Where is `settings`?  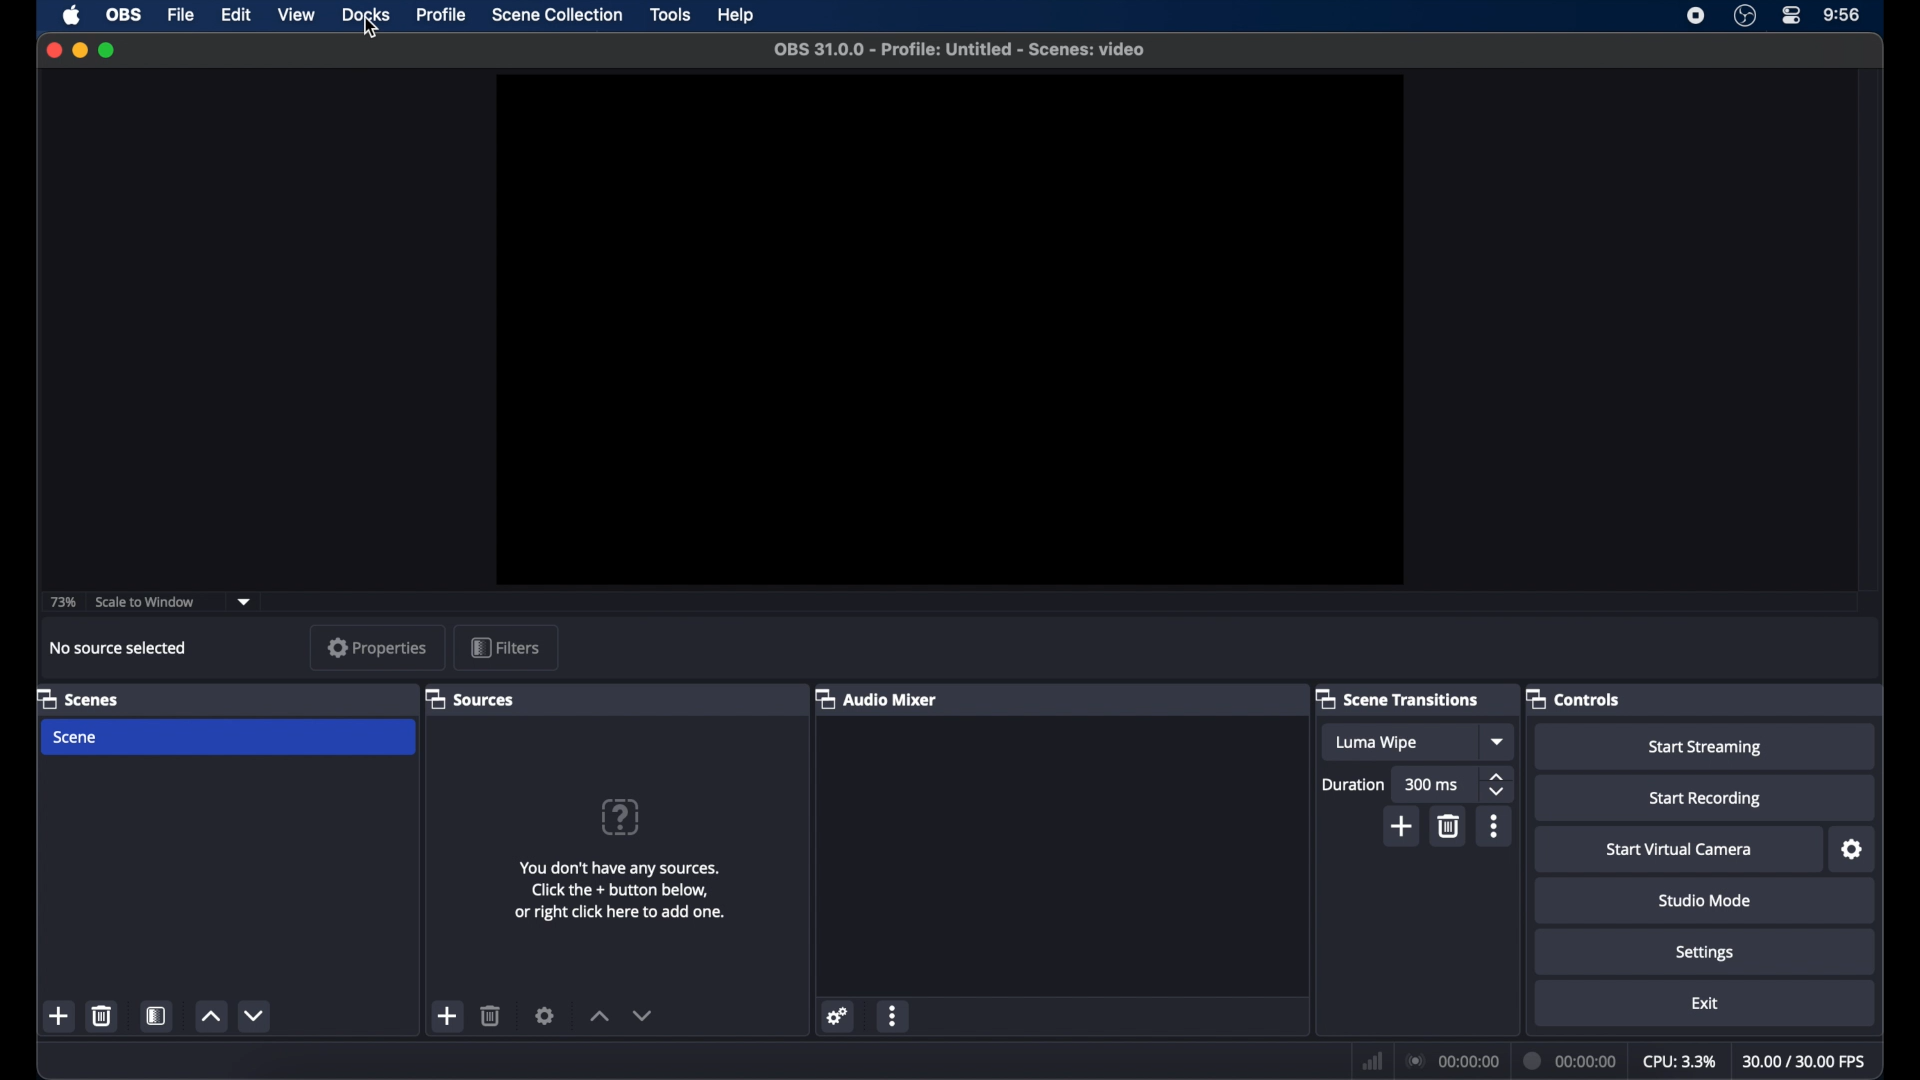
settings is located at coordinates (1704, 952).